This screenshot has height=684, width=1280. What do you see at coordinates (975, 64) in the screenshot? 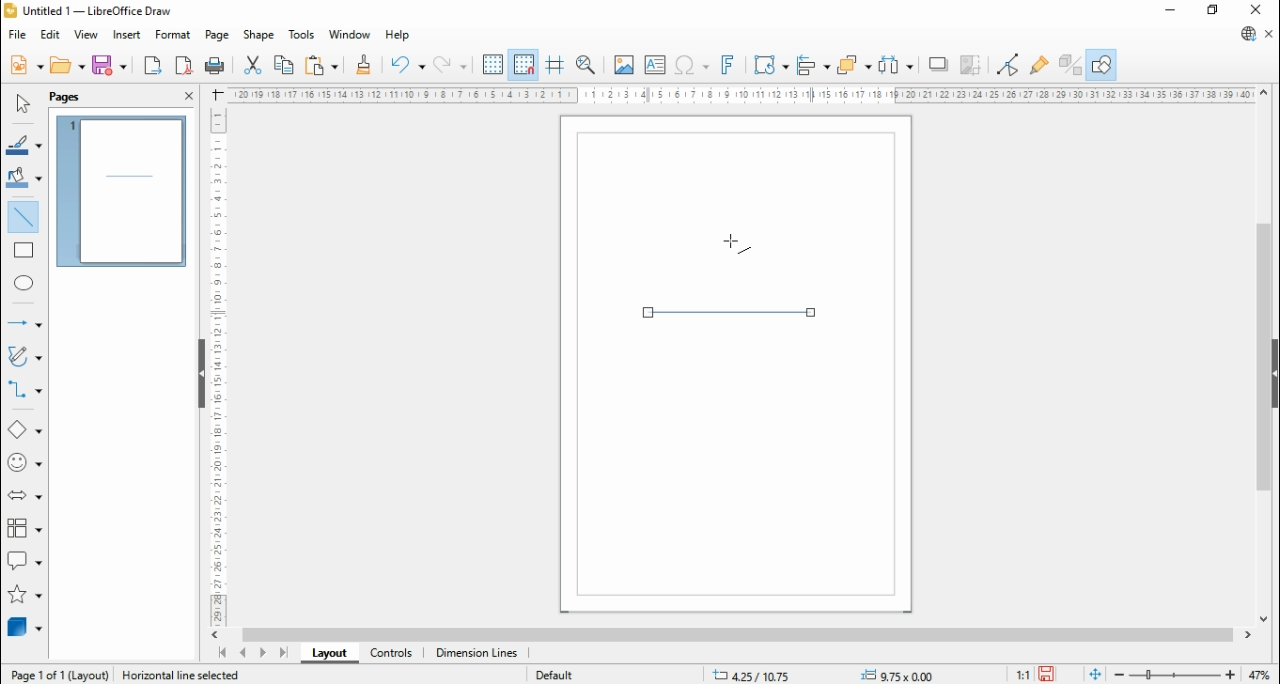
I see `crop` at bounding box center [975, 64].